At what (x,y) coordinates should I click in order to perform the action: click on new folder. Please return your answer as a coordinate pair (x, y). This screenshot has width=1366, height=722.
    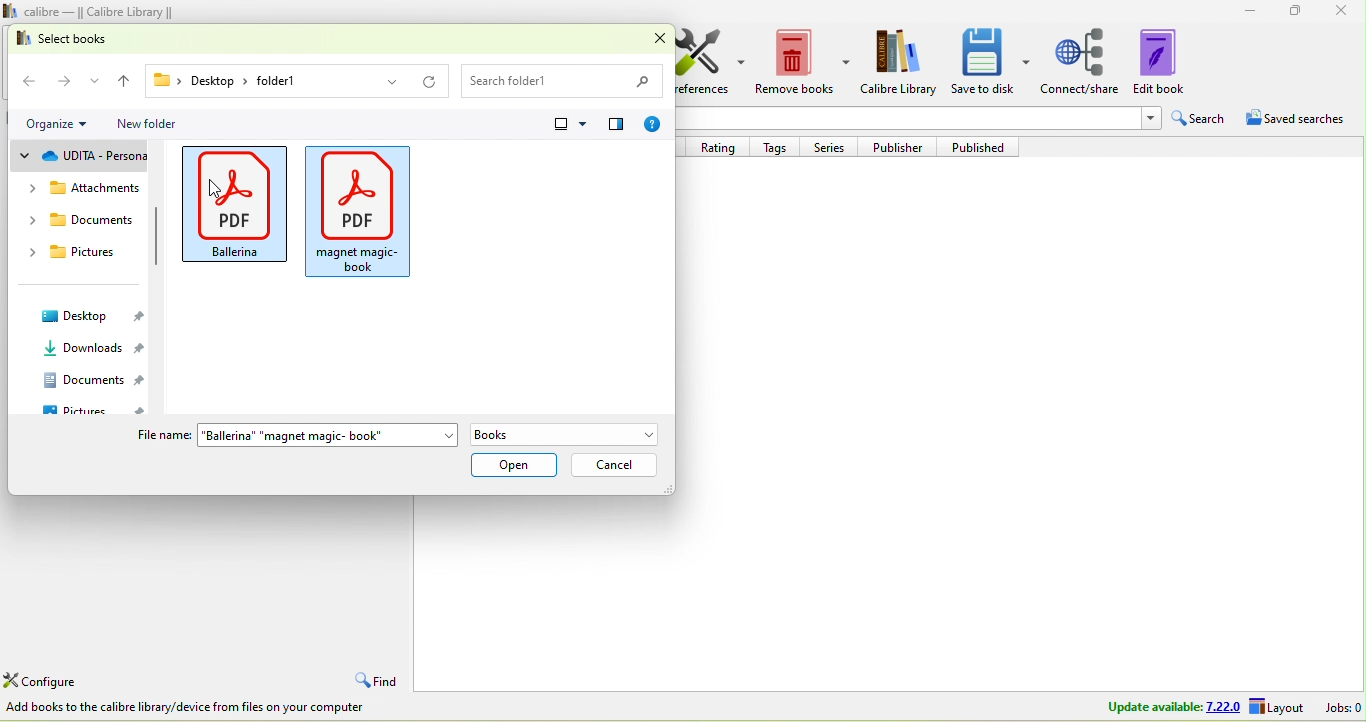
    Looking at the image, I should click on (150, 124).